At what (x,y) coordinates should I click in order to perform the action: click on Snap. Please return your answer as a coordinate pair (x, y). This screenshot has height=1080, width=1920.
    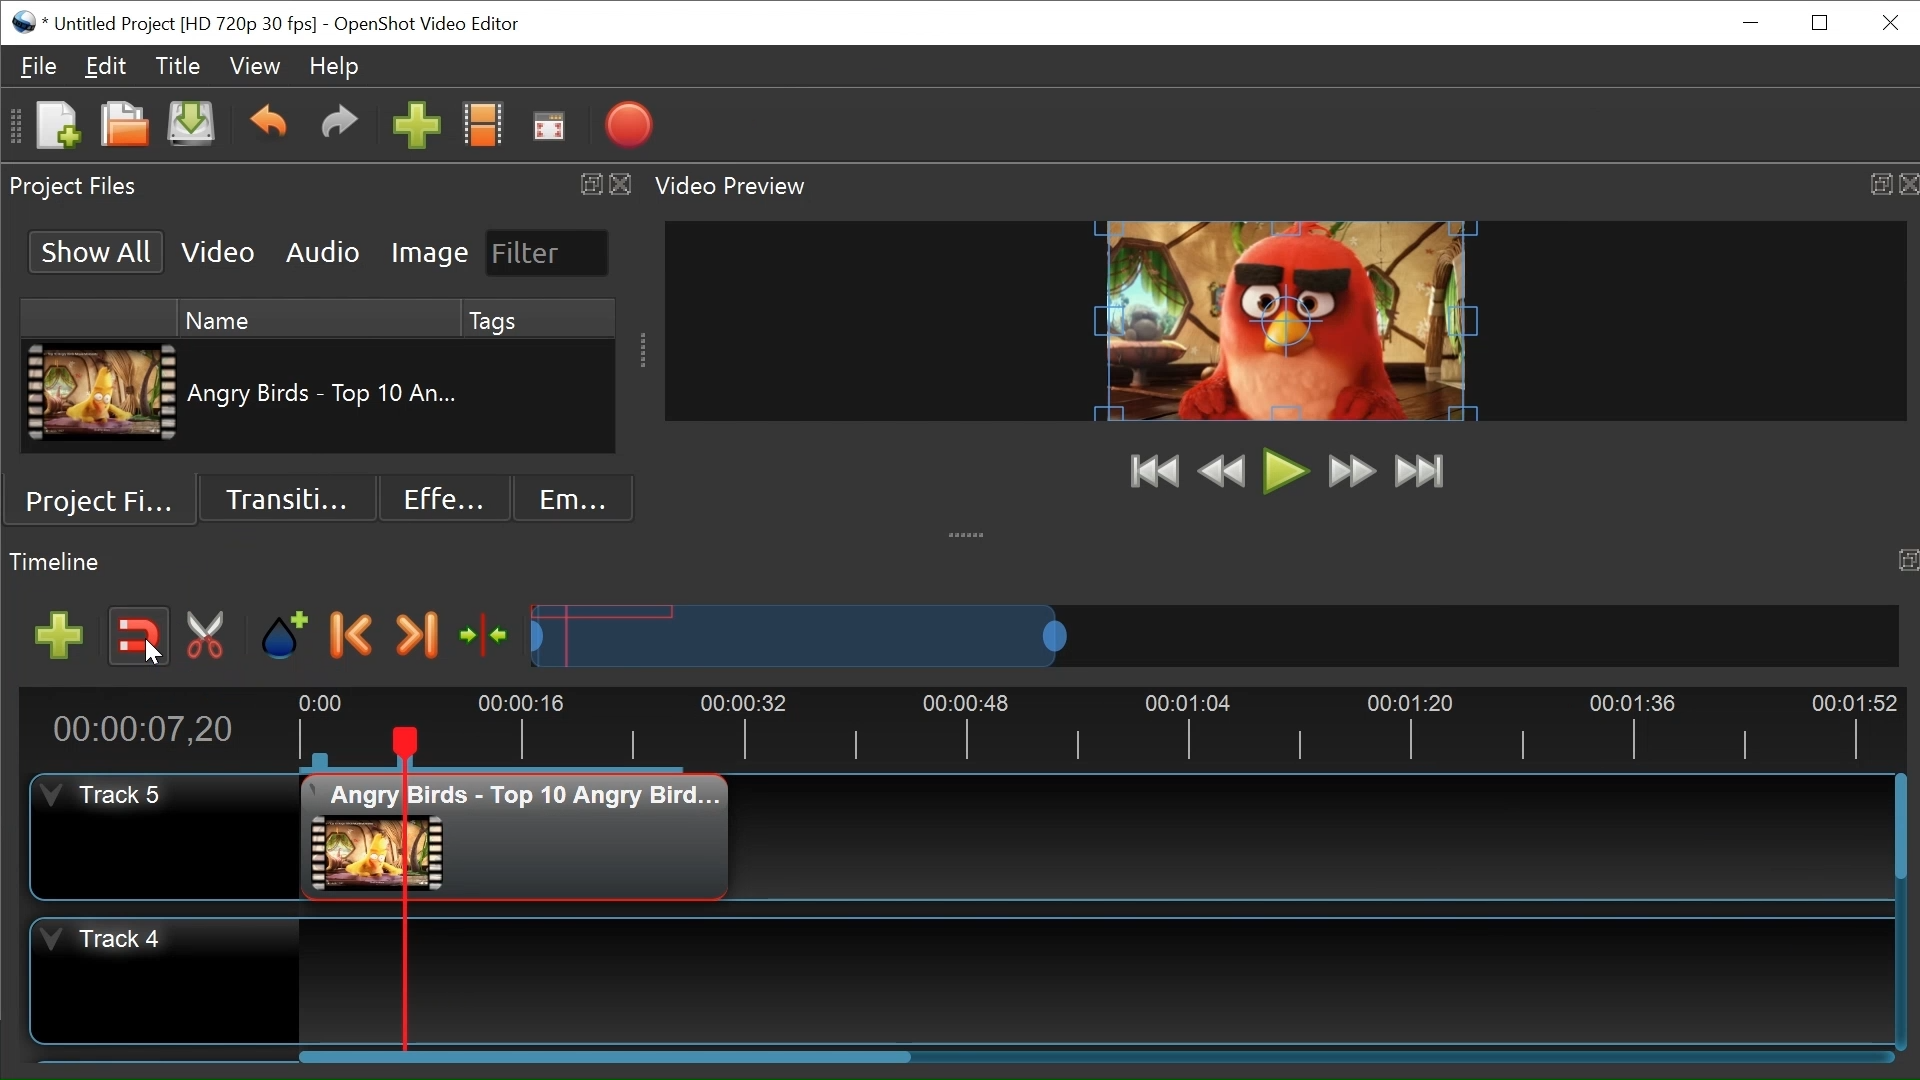
    Looking at the image, I should click on (135, 637).